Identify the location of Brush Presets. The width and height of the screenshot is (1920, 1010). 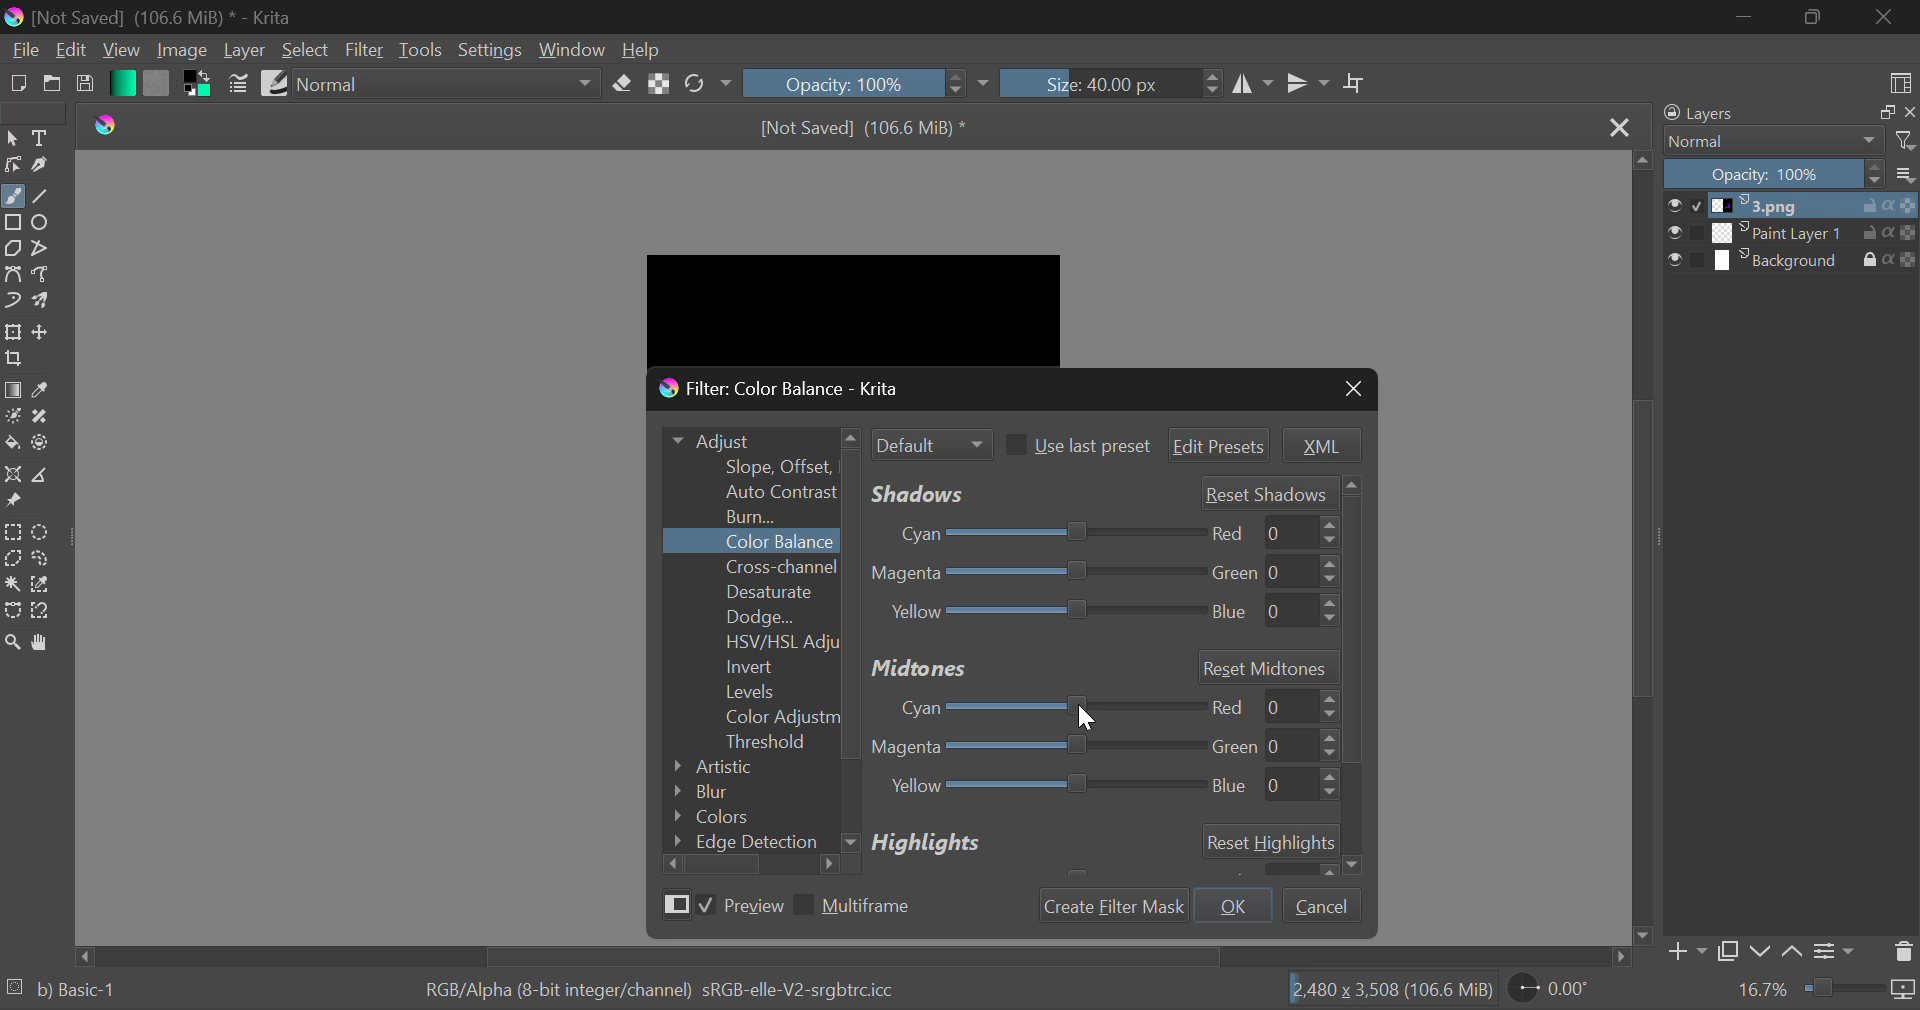
(275, 83).